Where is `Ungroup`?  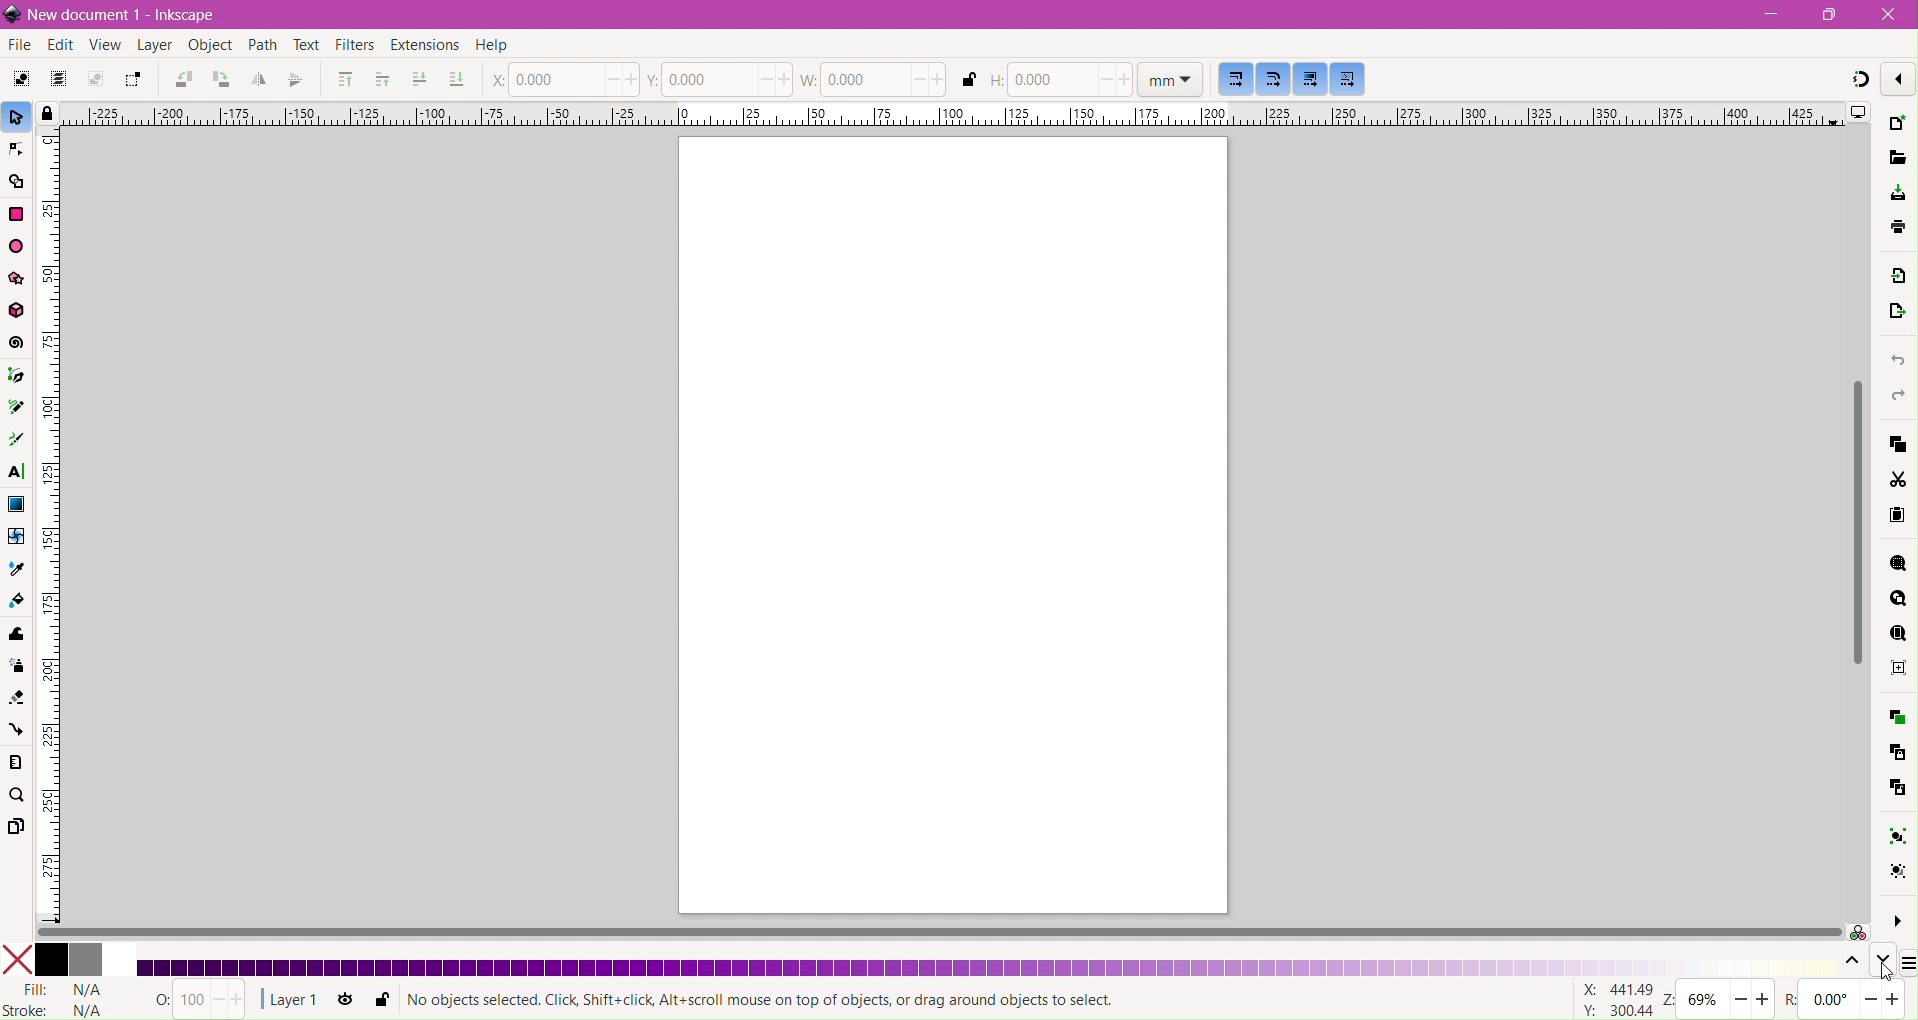
Ungroup is located at coordinates (1894, 871).